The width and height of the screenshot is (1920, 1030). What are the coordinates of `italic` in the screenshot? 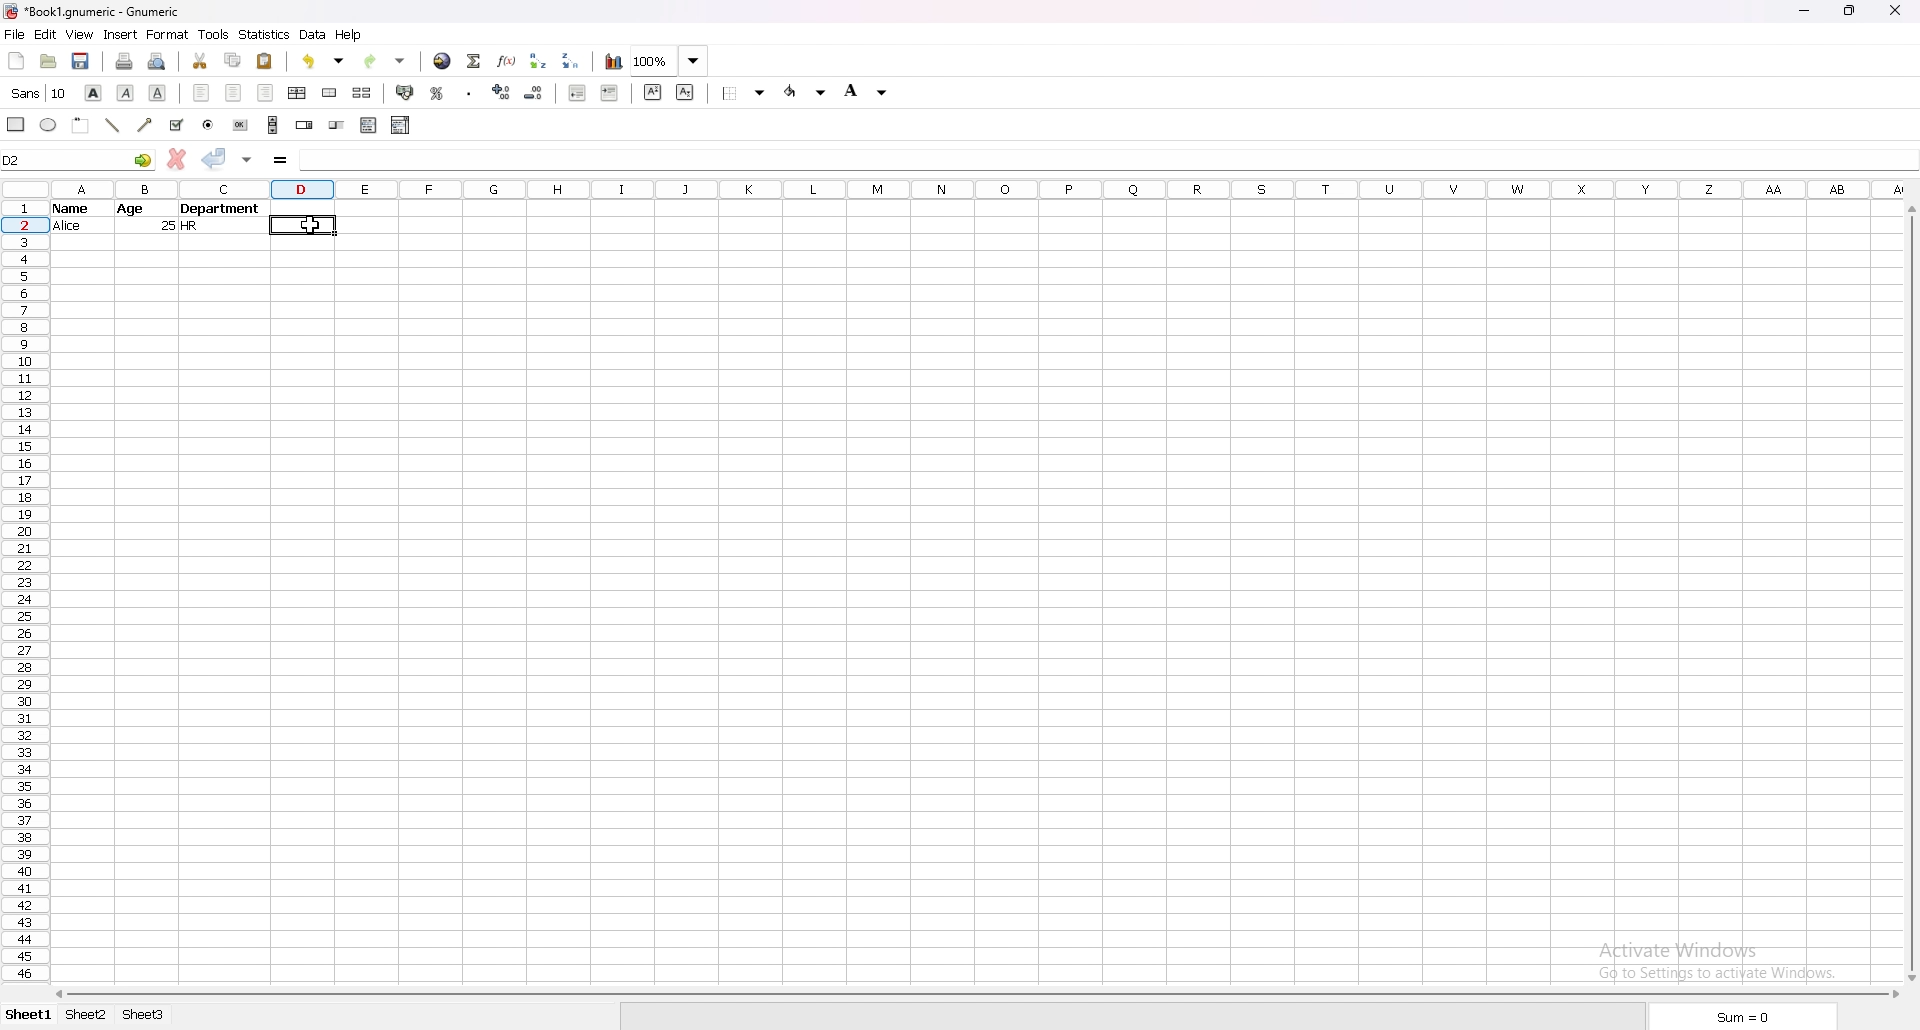 It's located at (126, 93).